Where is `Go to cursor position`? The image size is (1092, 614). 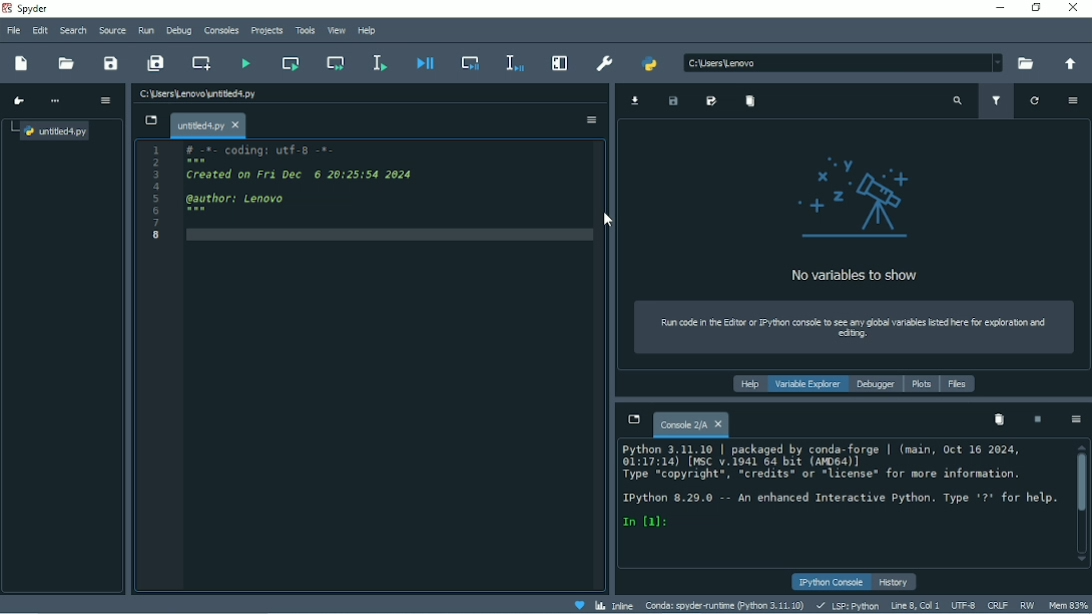
Go to cursor position is located at coordinates (17, 99).